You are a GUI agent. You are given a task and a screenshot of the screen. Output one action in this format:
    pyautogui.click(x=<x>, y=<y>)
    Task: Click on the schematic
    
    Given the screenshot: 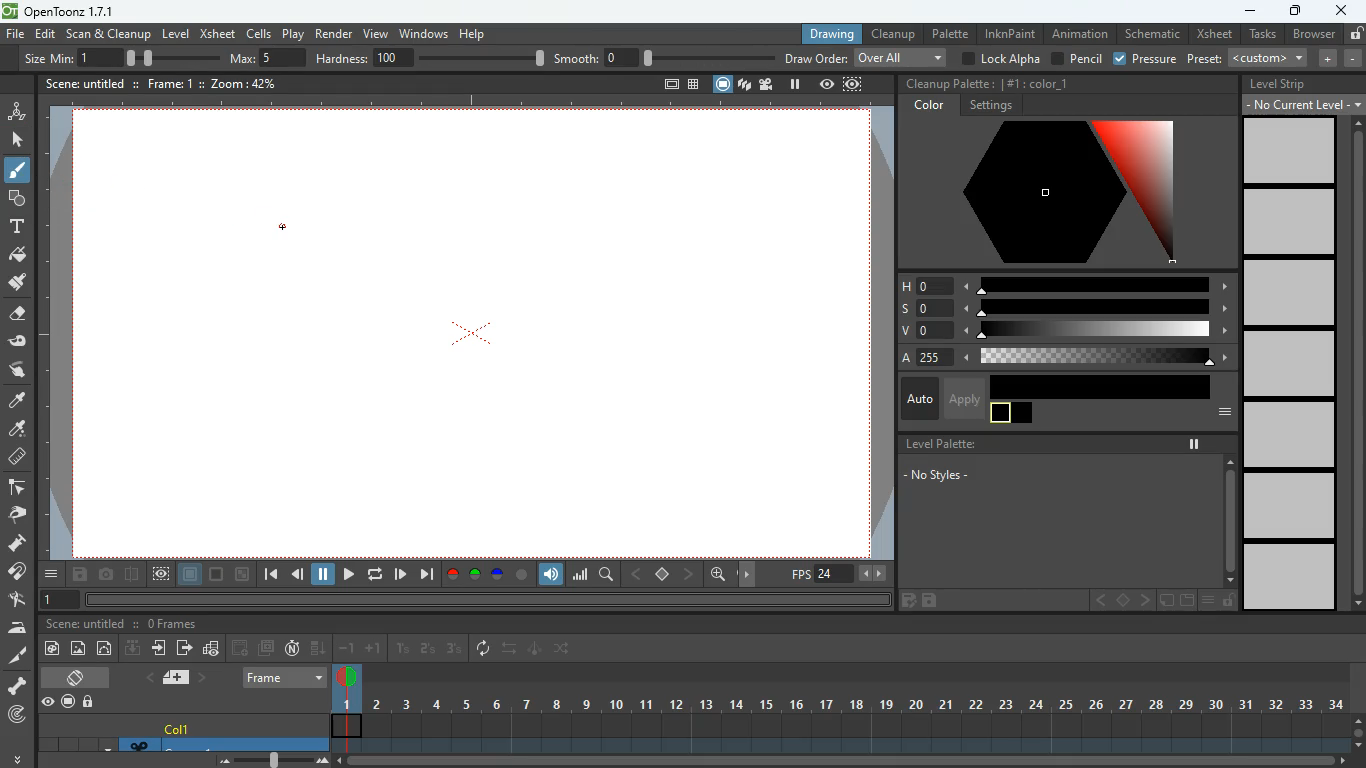 What is the action you would take?
    pyautogui.click(x=1152, y=34)
    